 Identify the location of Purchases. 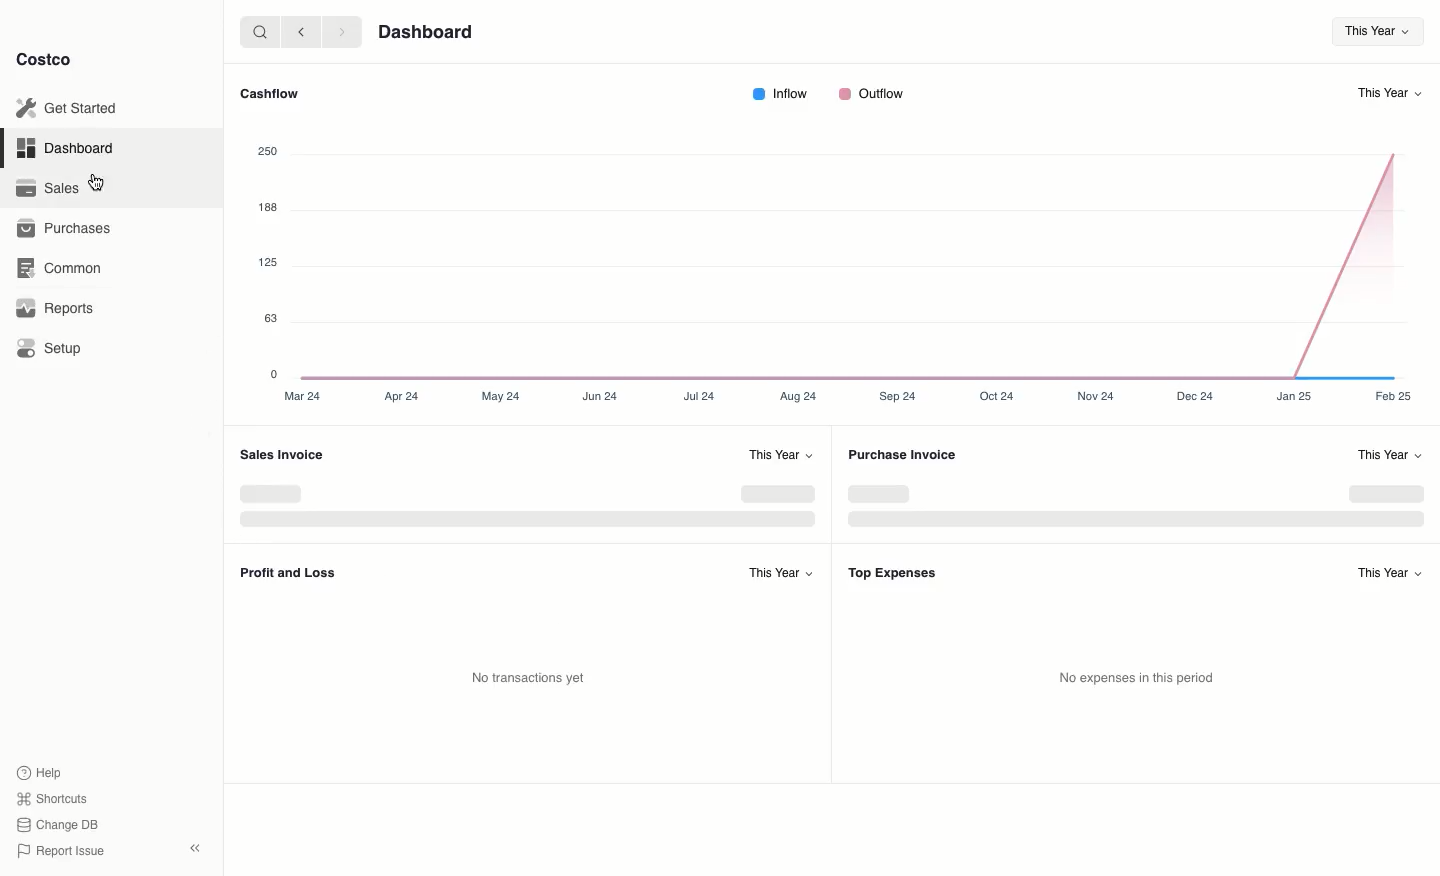
(63, 230).